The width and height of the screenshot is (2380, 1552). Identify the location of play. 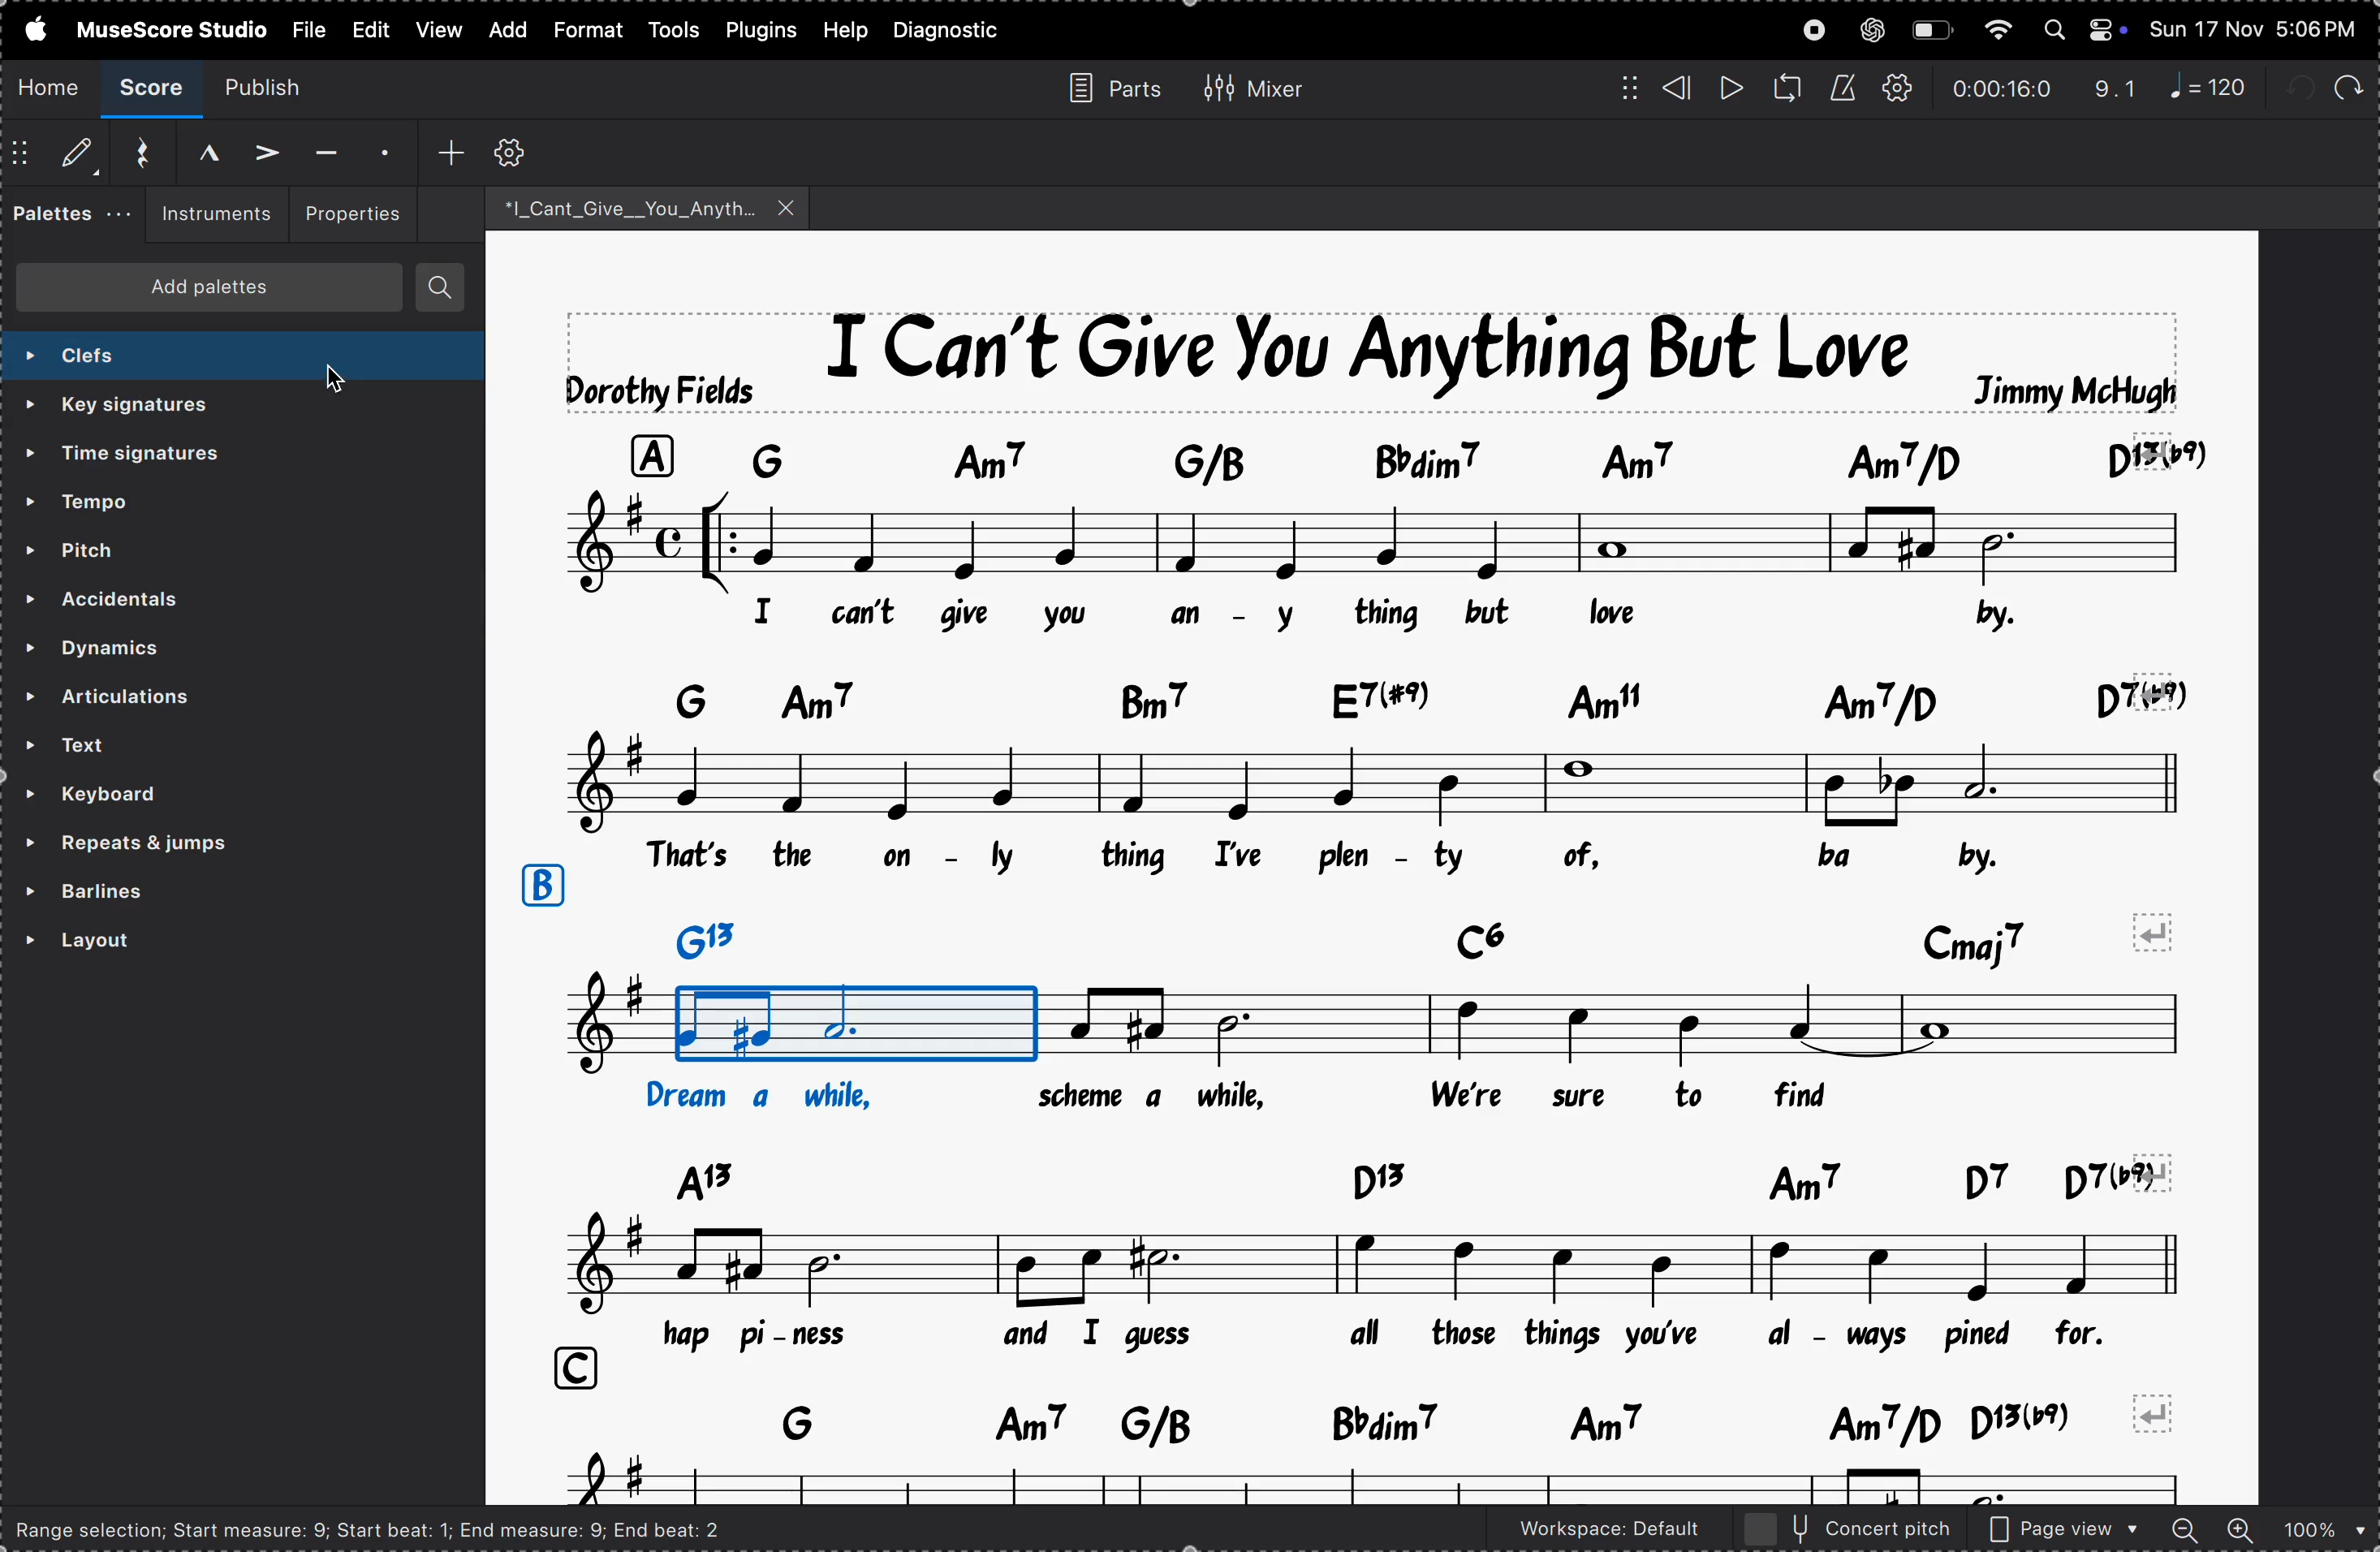
(1729, 89).